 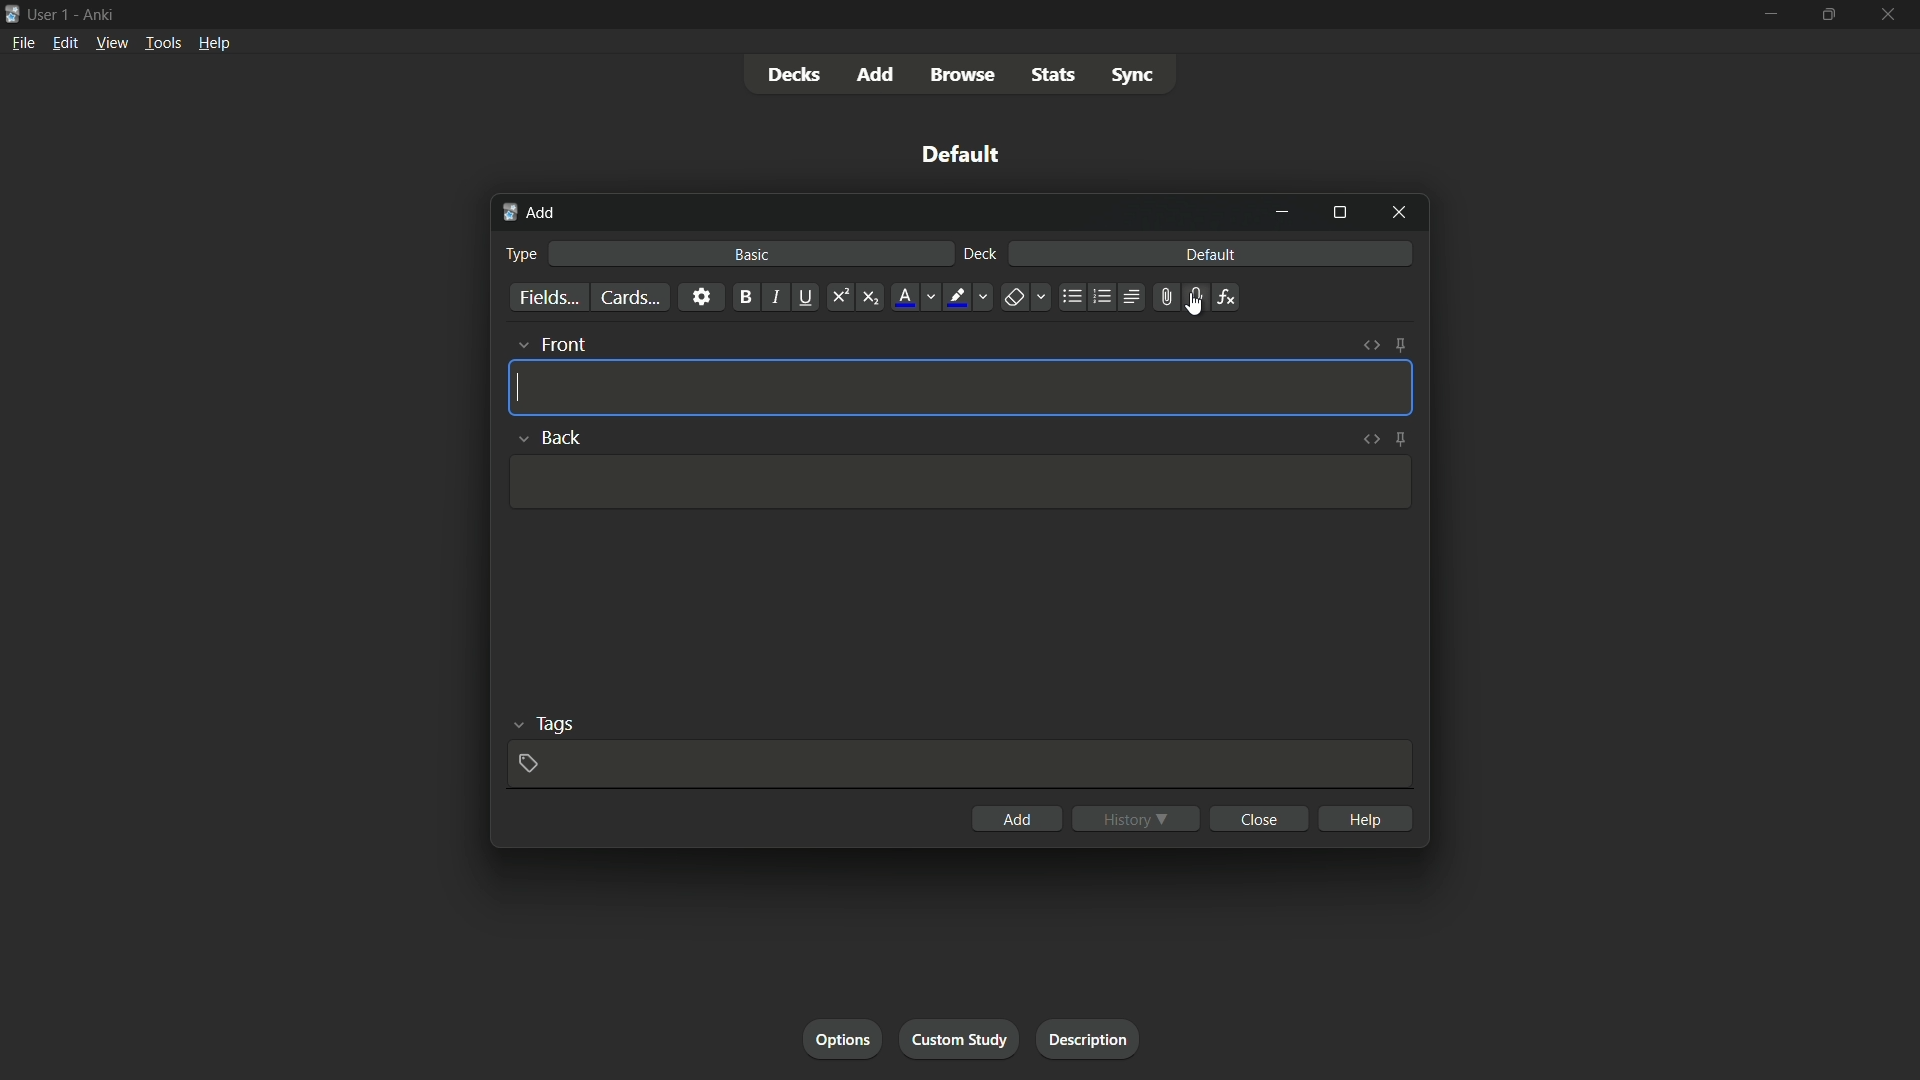 What do you see at coordinates (1193, 305) in the screenshot?
I see `cursor` at bounding box center [1193, 305].